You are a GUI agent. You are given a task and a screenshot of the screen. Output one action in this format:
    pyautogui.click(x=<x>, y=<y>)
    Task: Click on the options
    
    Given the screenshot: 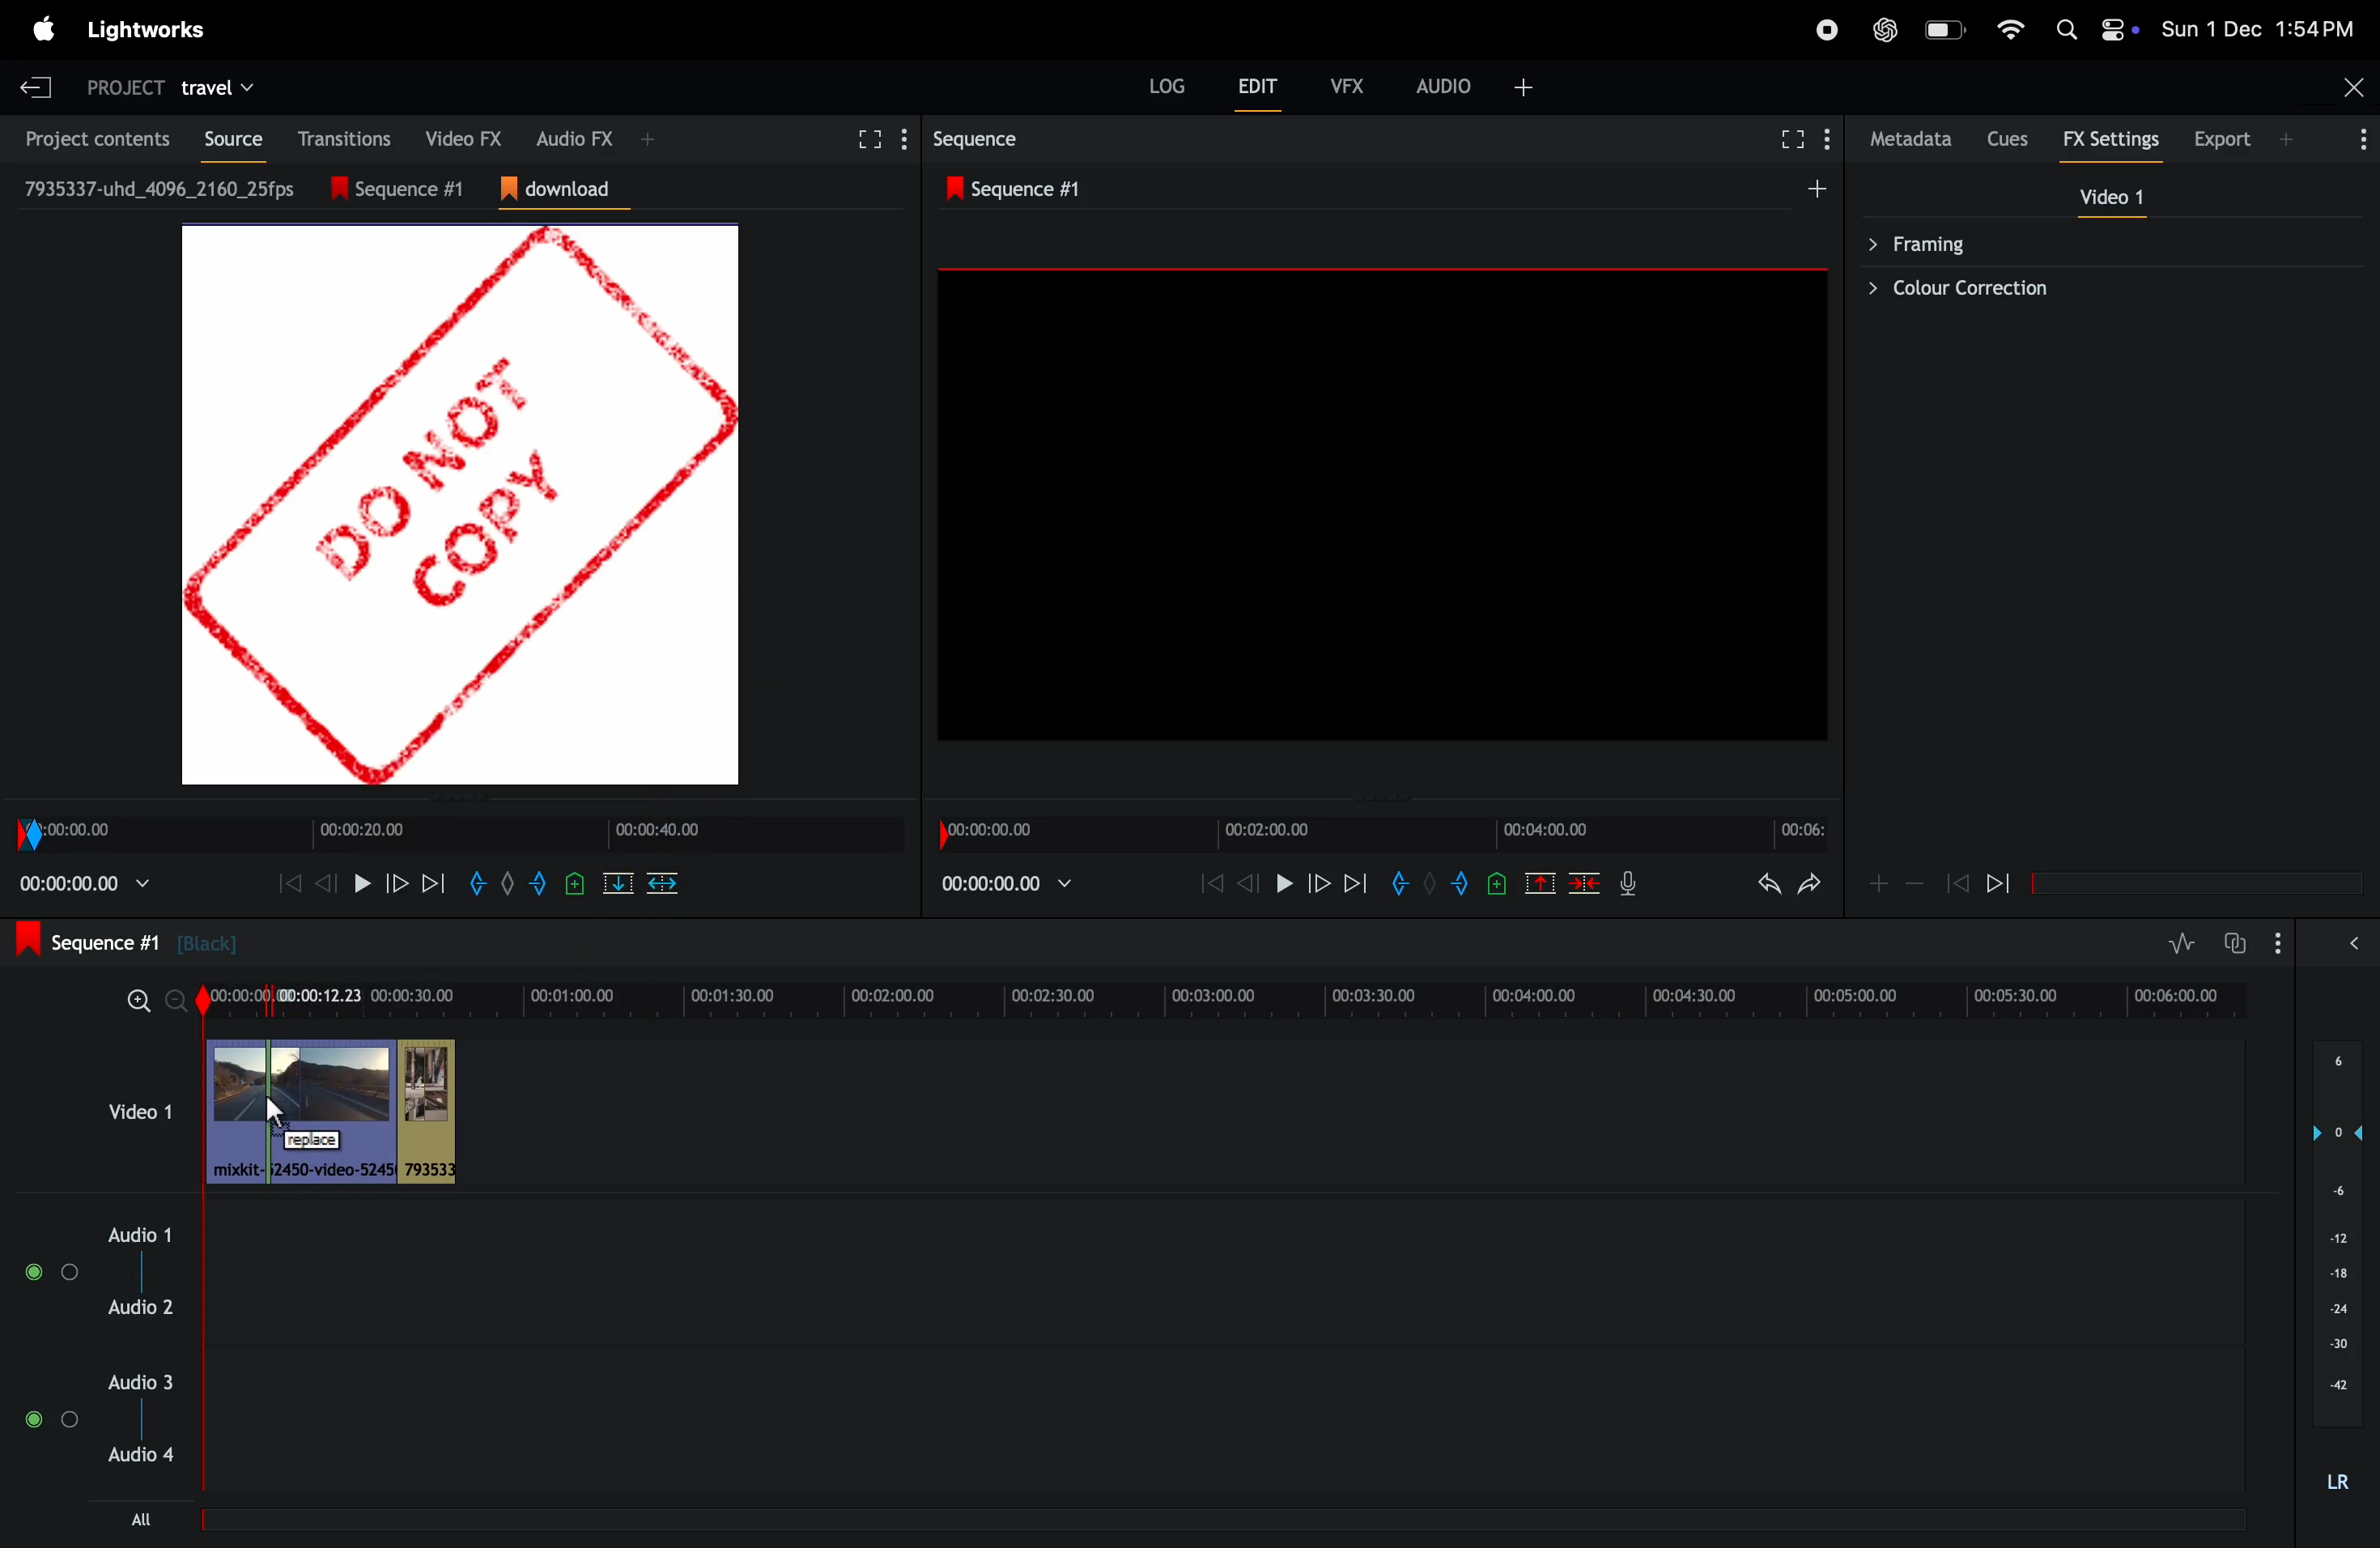 What is the action you would take?
    pyautogui.click(x=2358, y=138)
    